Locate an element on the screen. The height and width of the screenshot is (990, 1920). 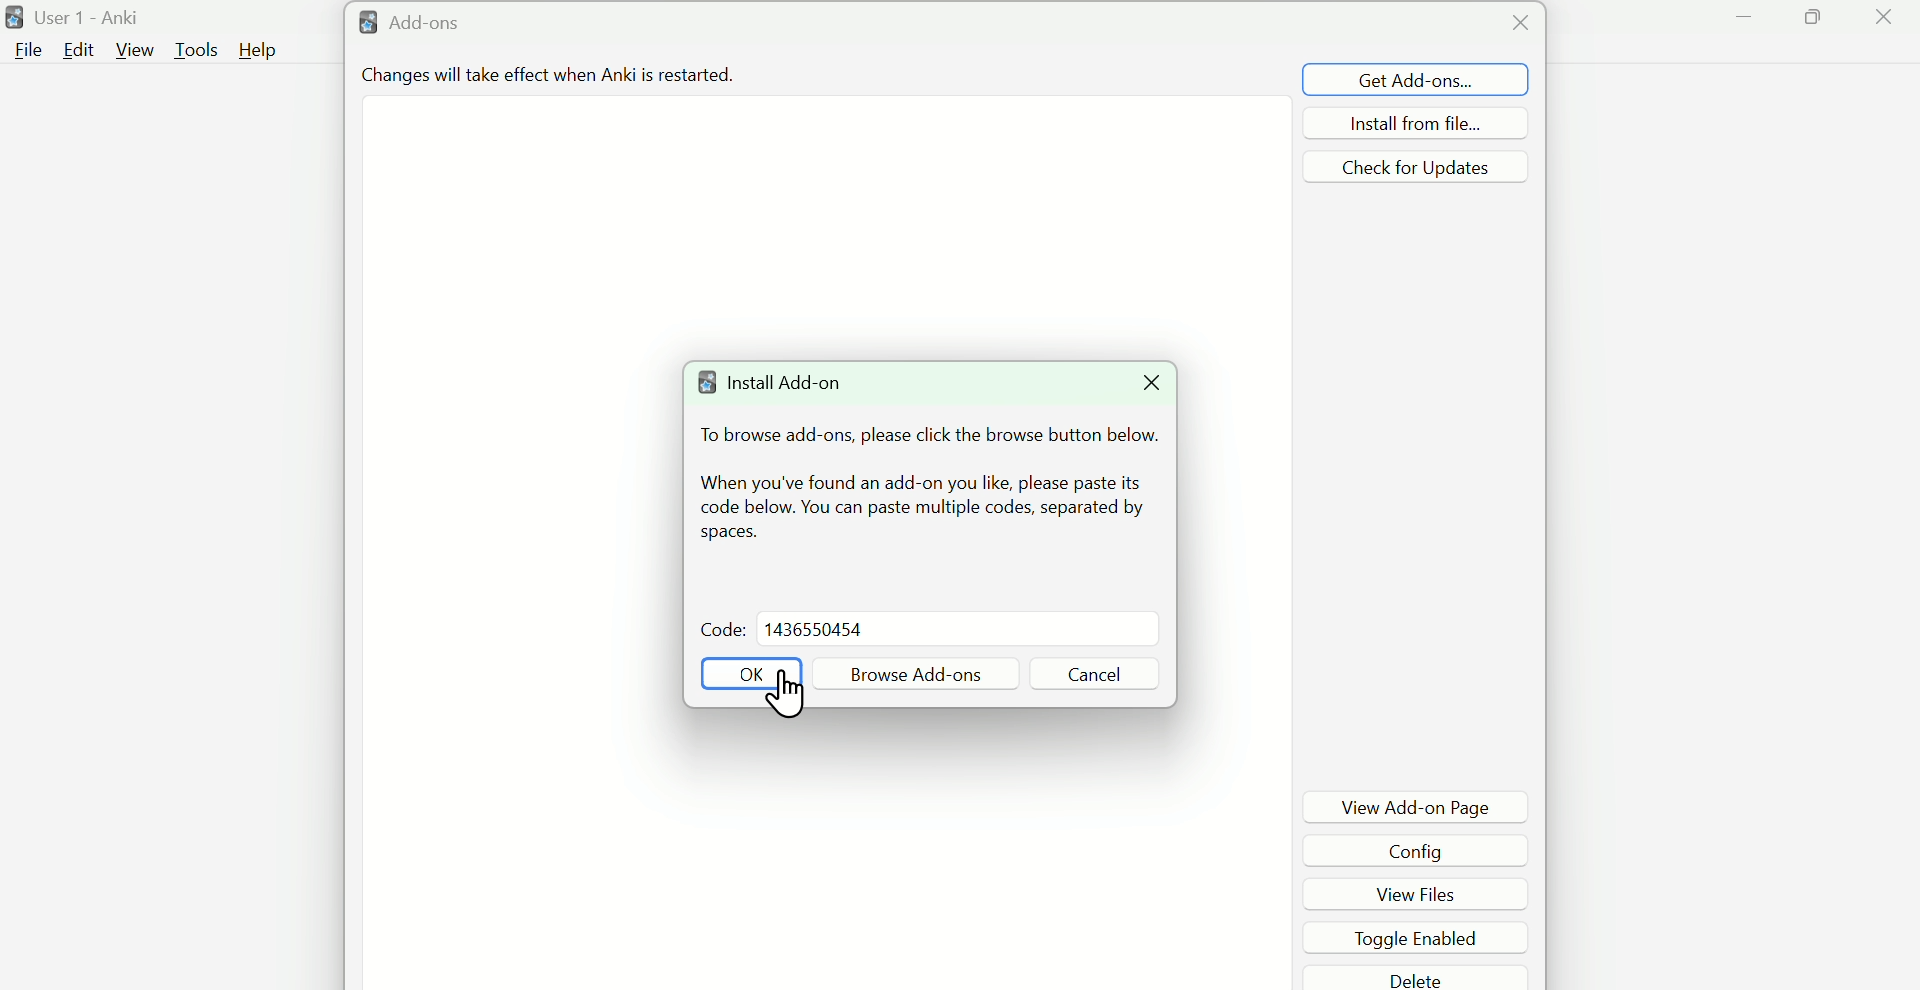
Close is located at coordinates (1883, 21).